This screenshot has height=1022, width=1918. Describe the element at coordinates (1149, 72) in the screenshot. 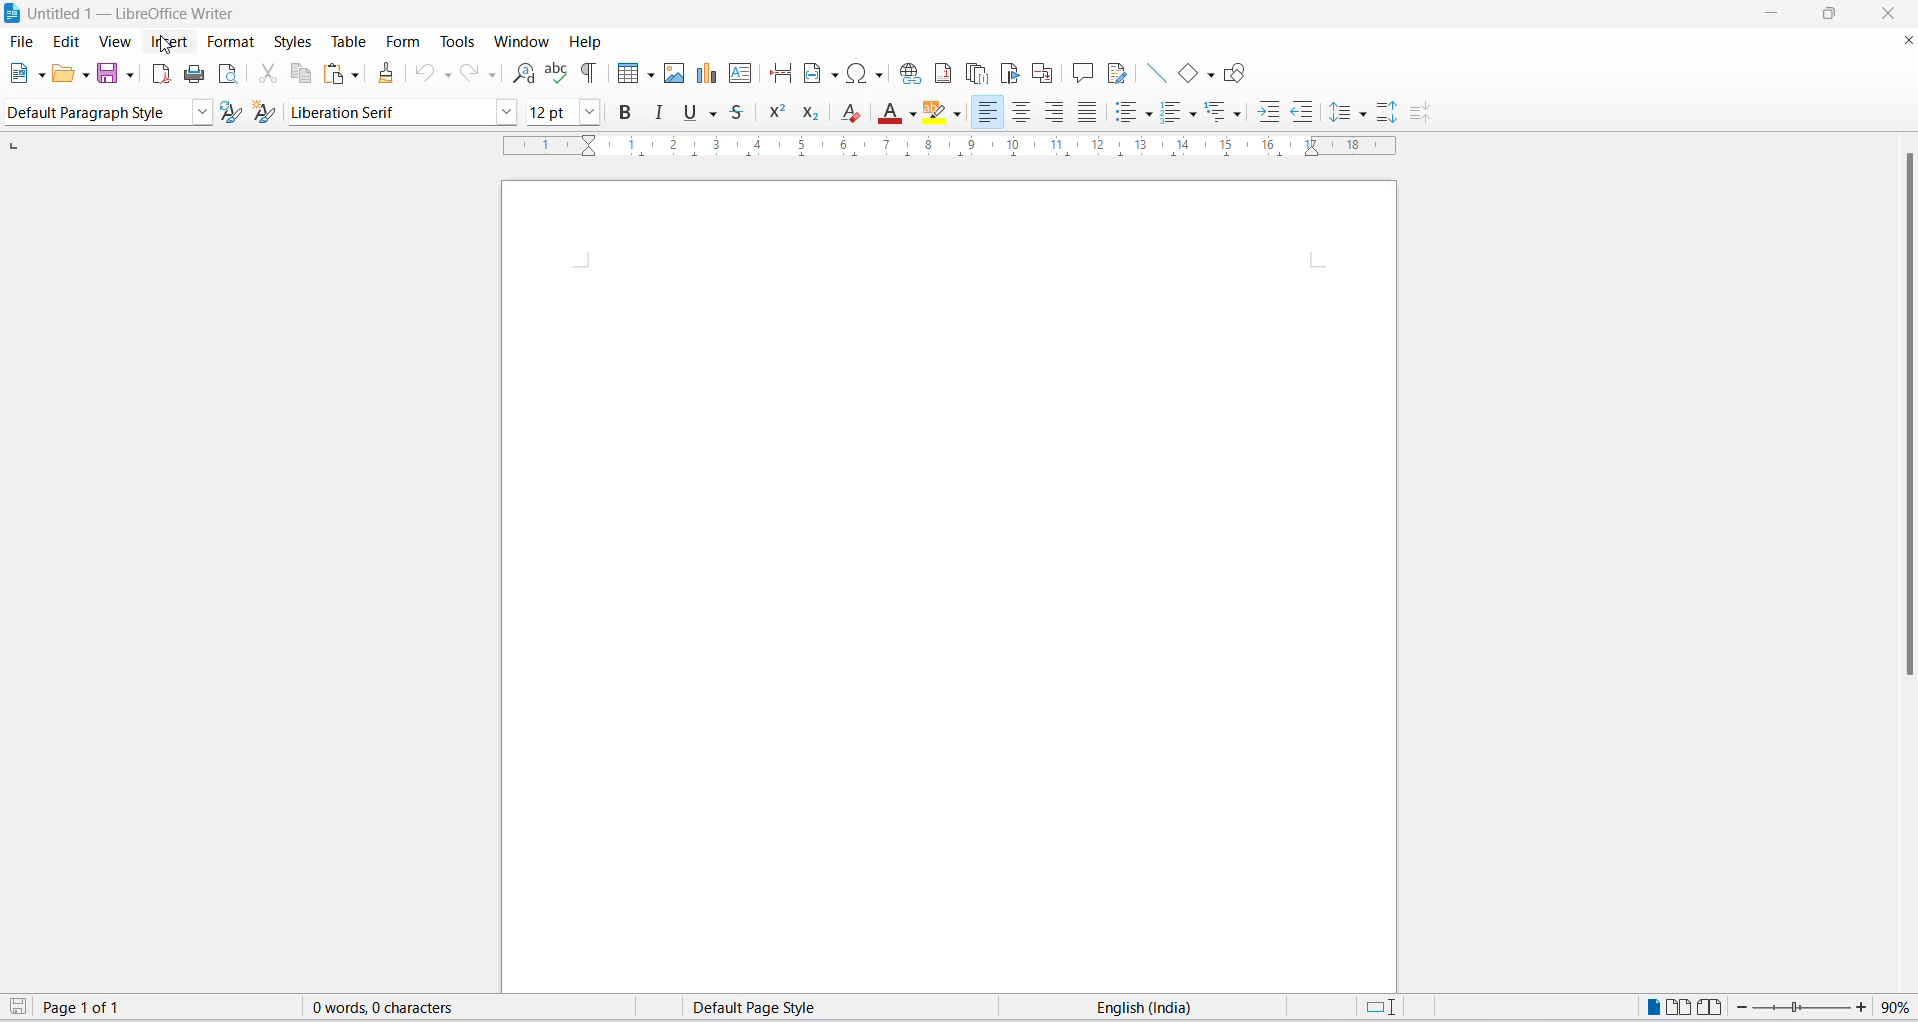

I see `line` at that location.